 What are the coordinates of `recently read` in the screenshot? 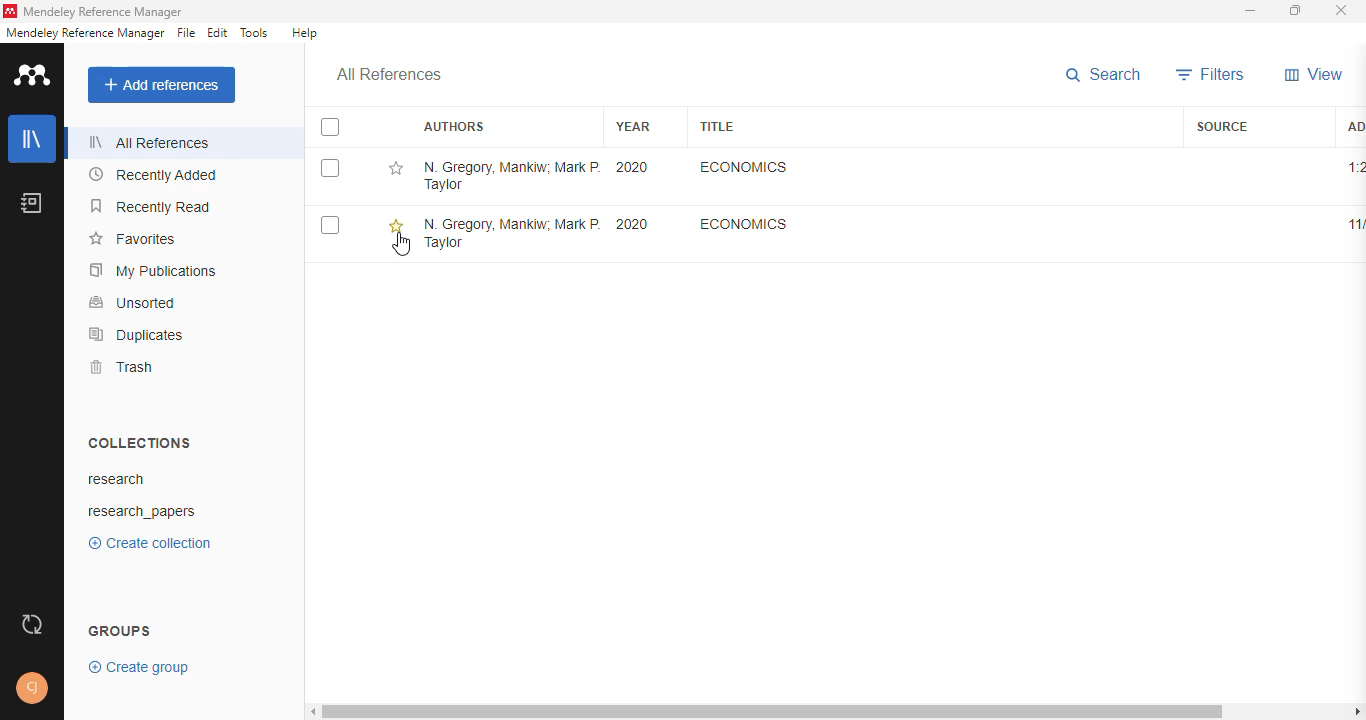 It's located at (151, 207).